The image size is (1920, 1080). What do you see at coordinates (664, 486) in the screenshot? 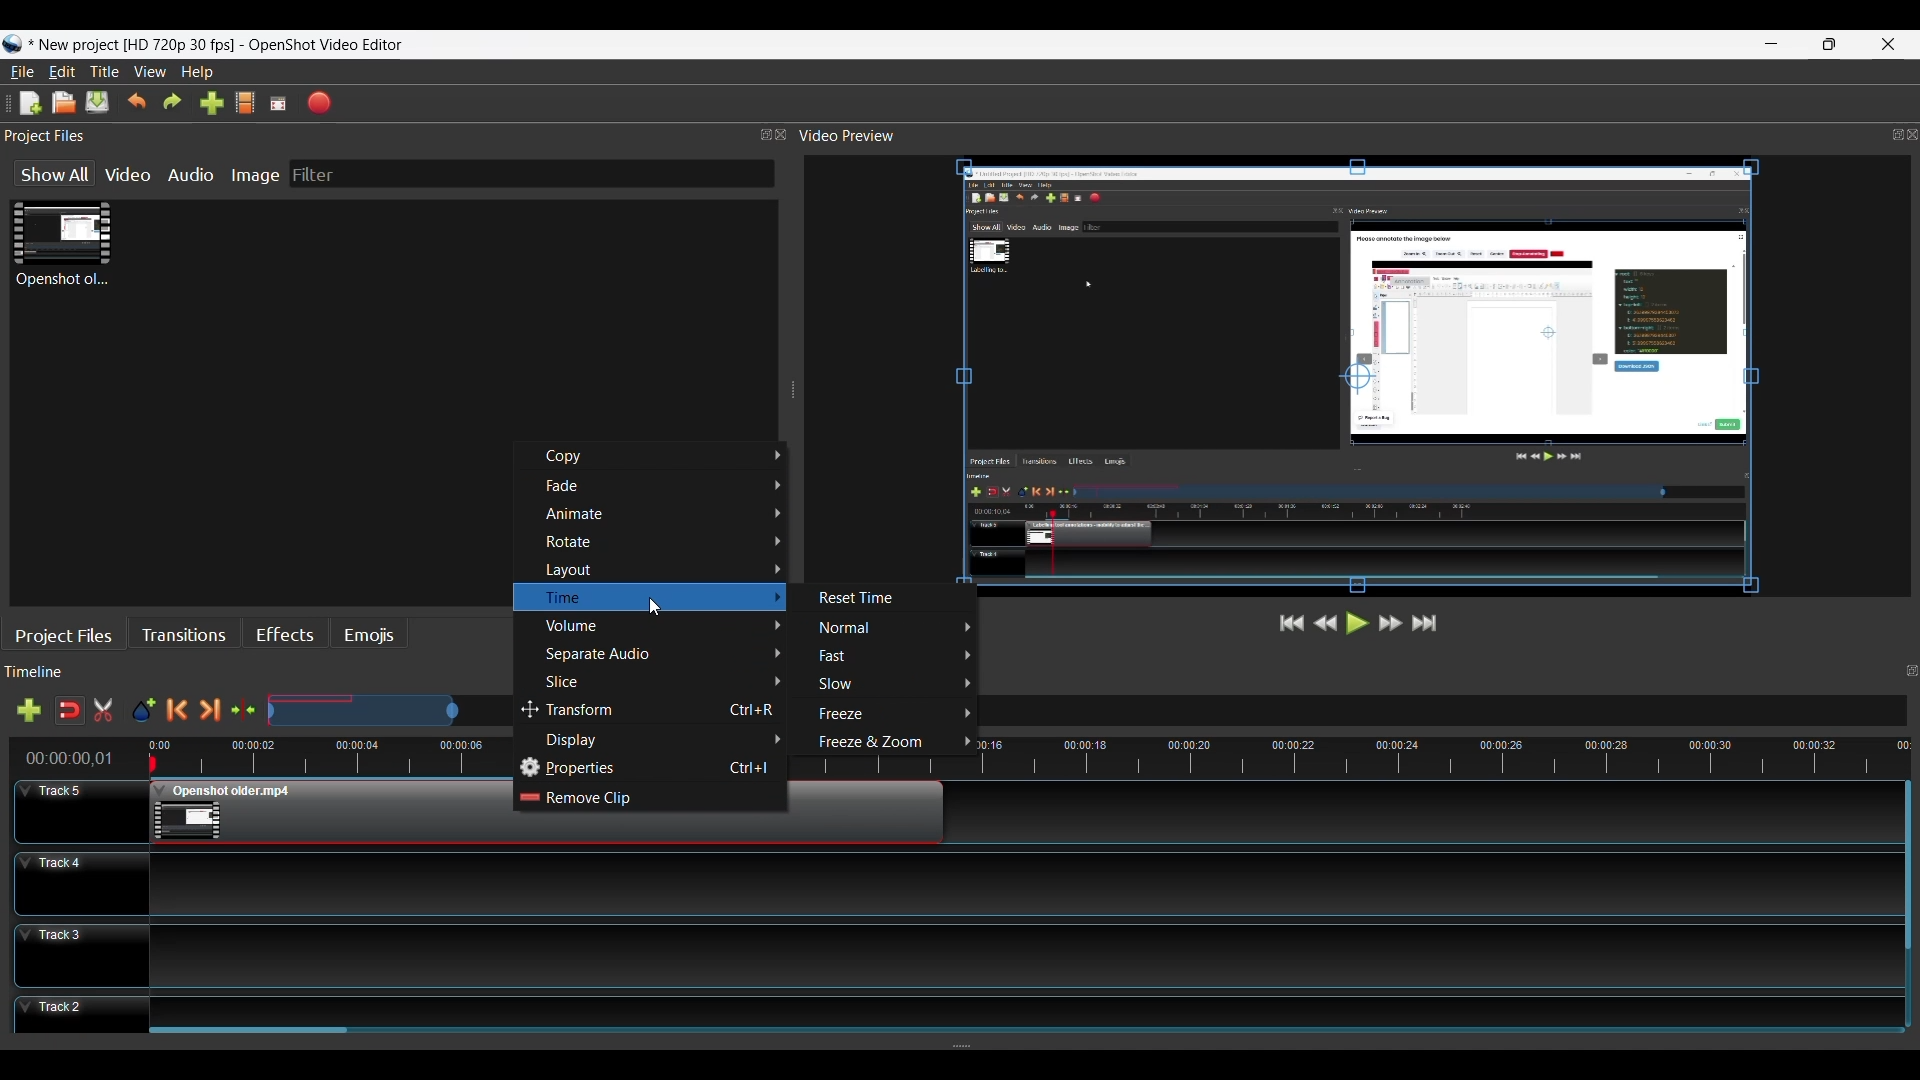
I see `Fade` at bounding box center [664, 486].